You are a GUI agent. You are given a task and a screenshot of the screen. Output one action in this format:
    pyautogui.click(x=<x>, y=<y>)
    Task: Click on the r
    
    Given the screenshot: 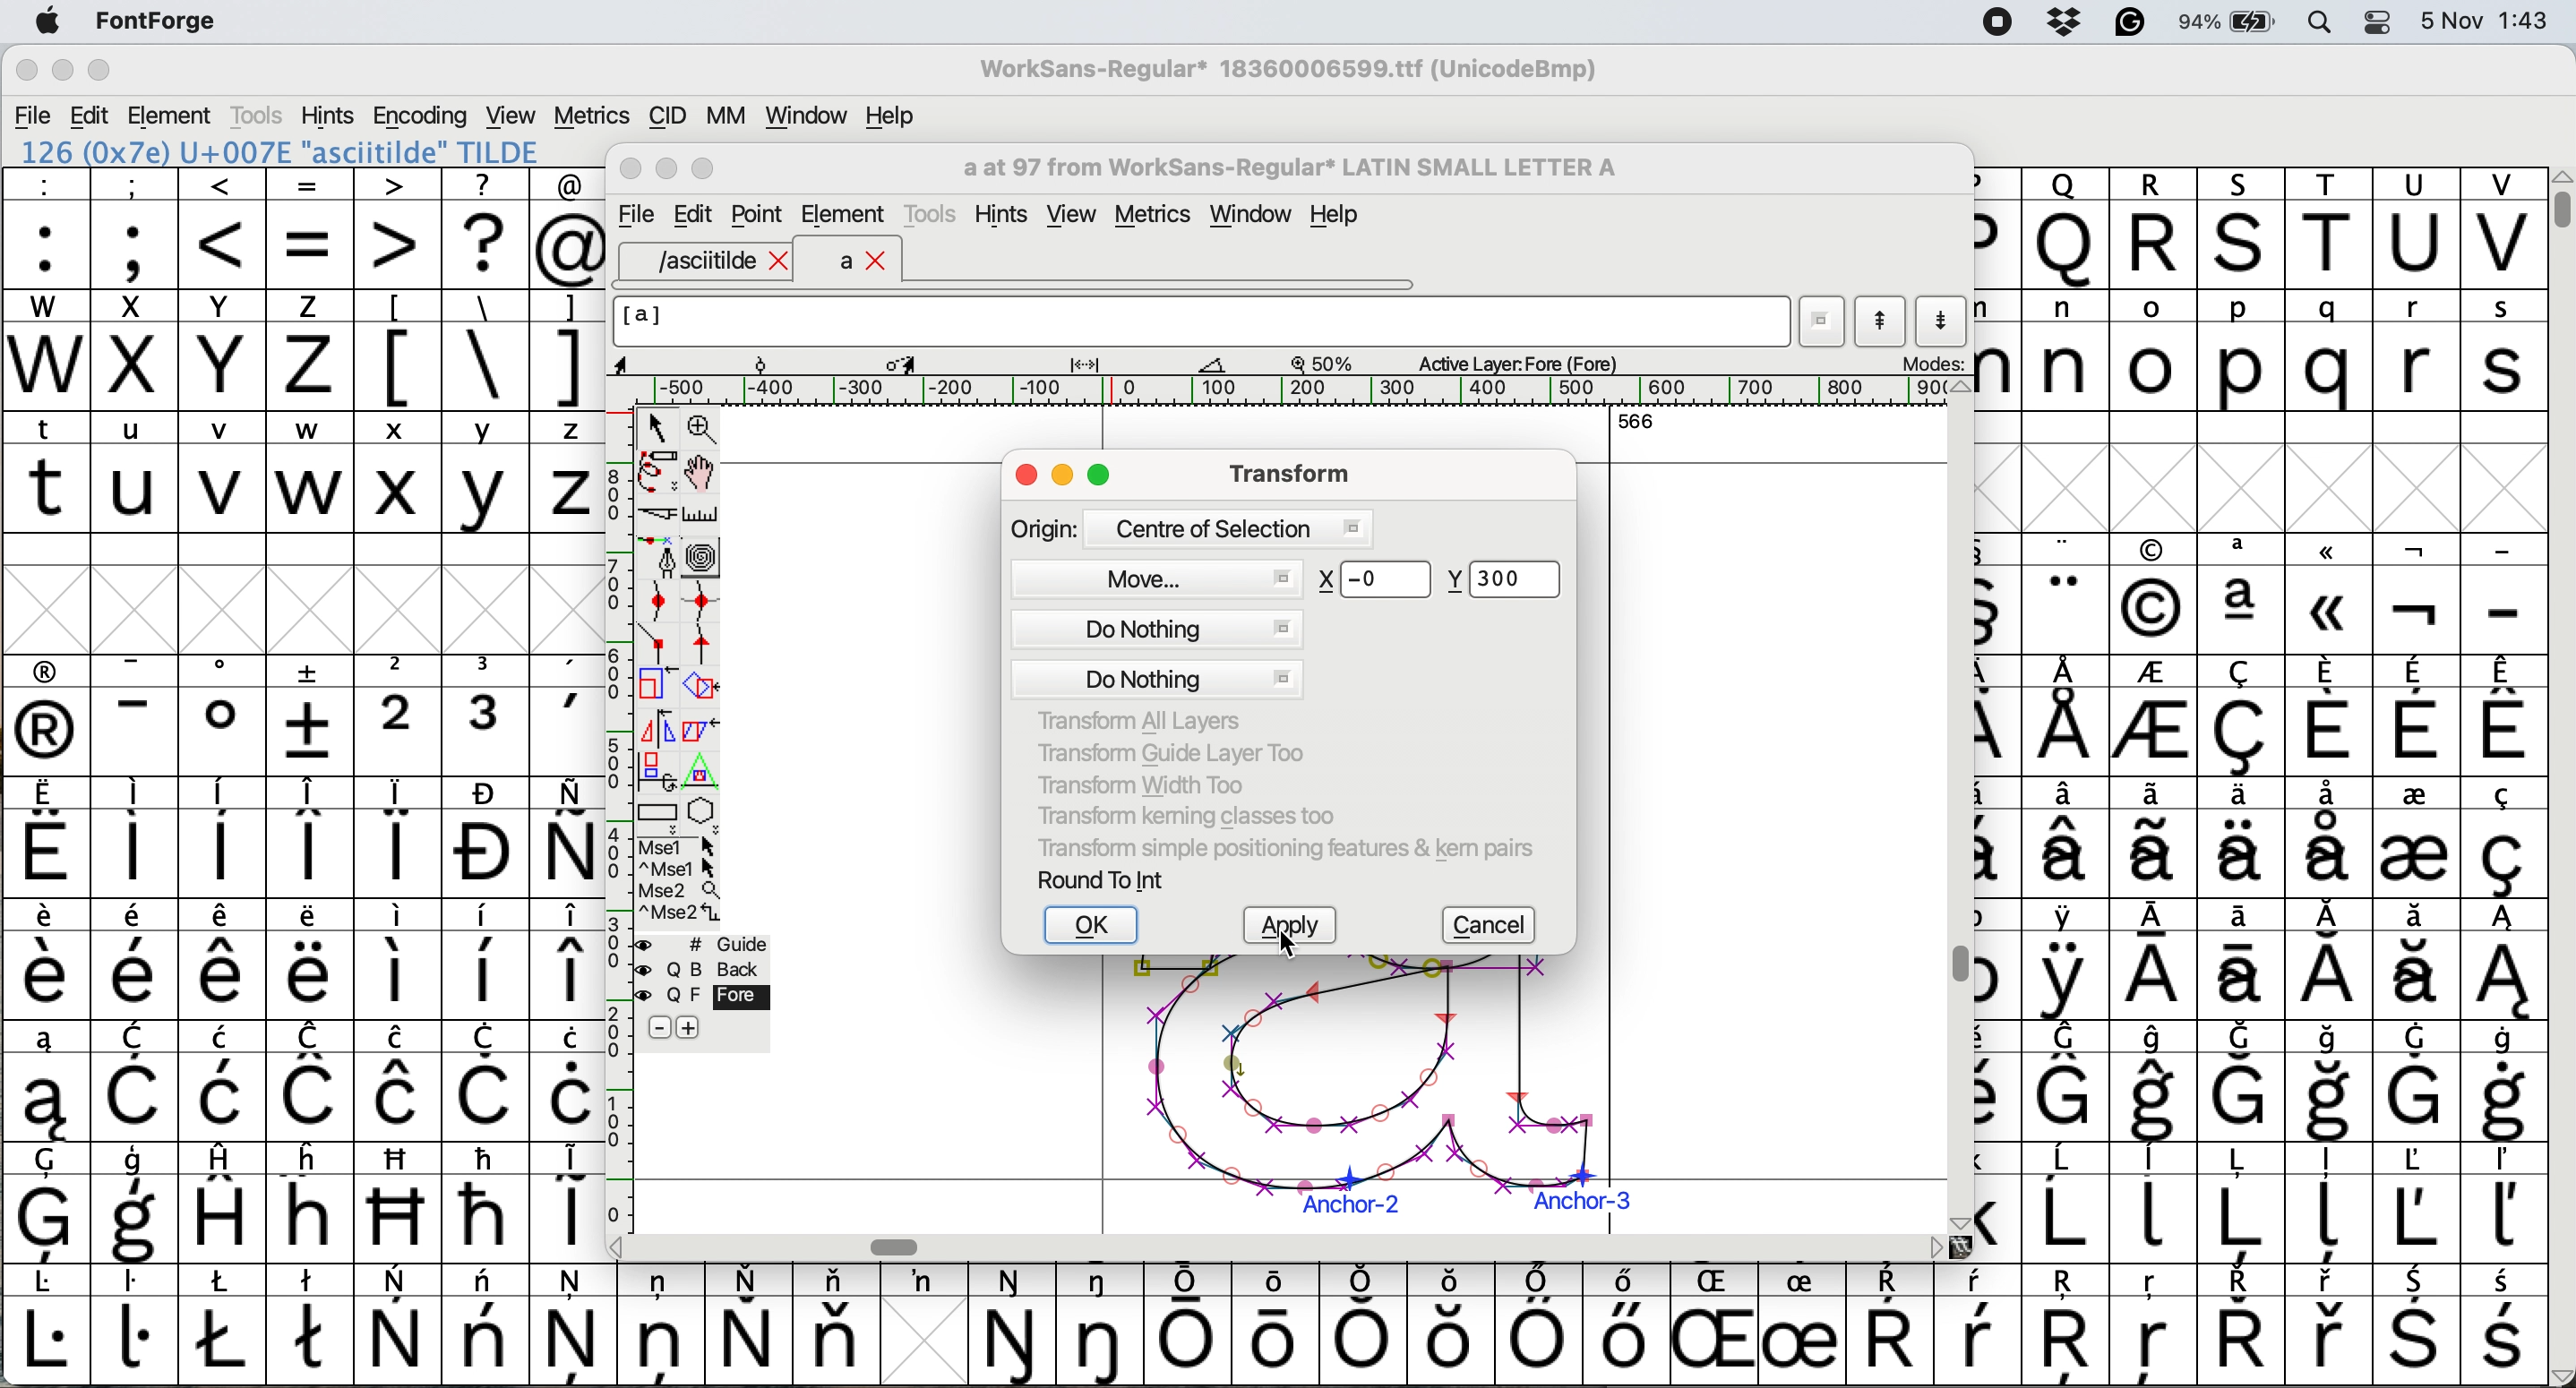 What is the action you would take?
    pyautogui.click(x=2414, y=351)
    